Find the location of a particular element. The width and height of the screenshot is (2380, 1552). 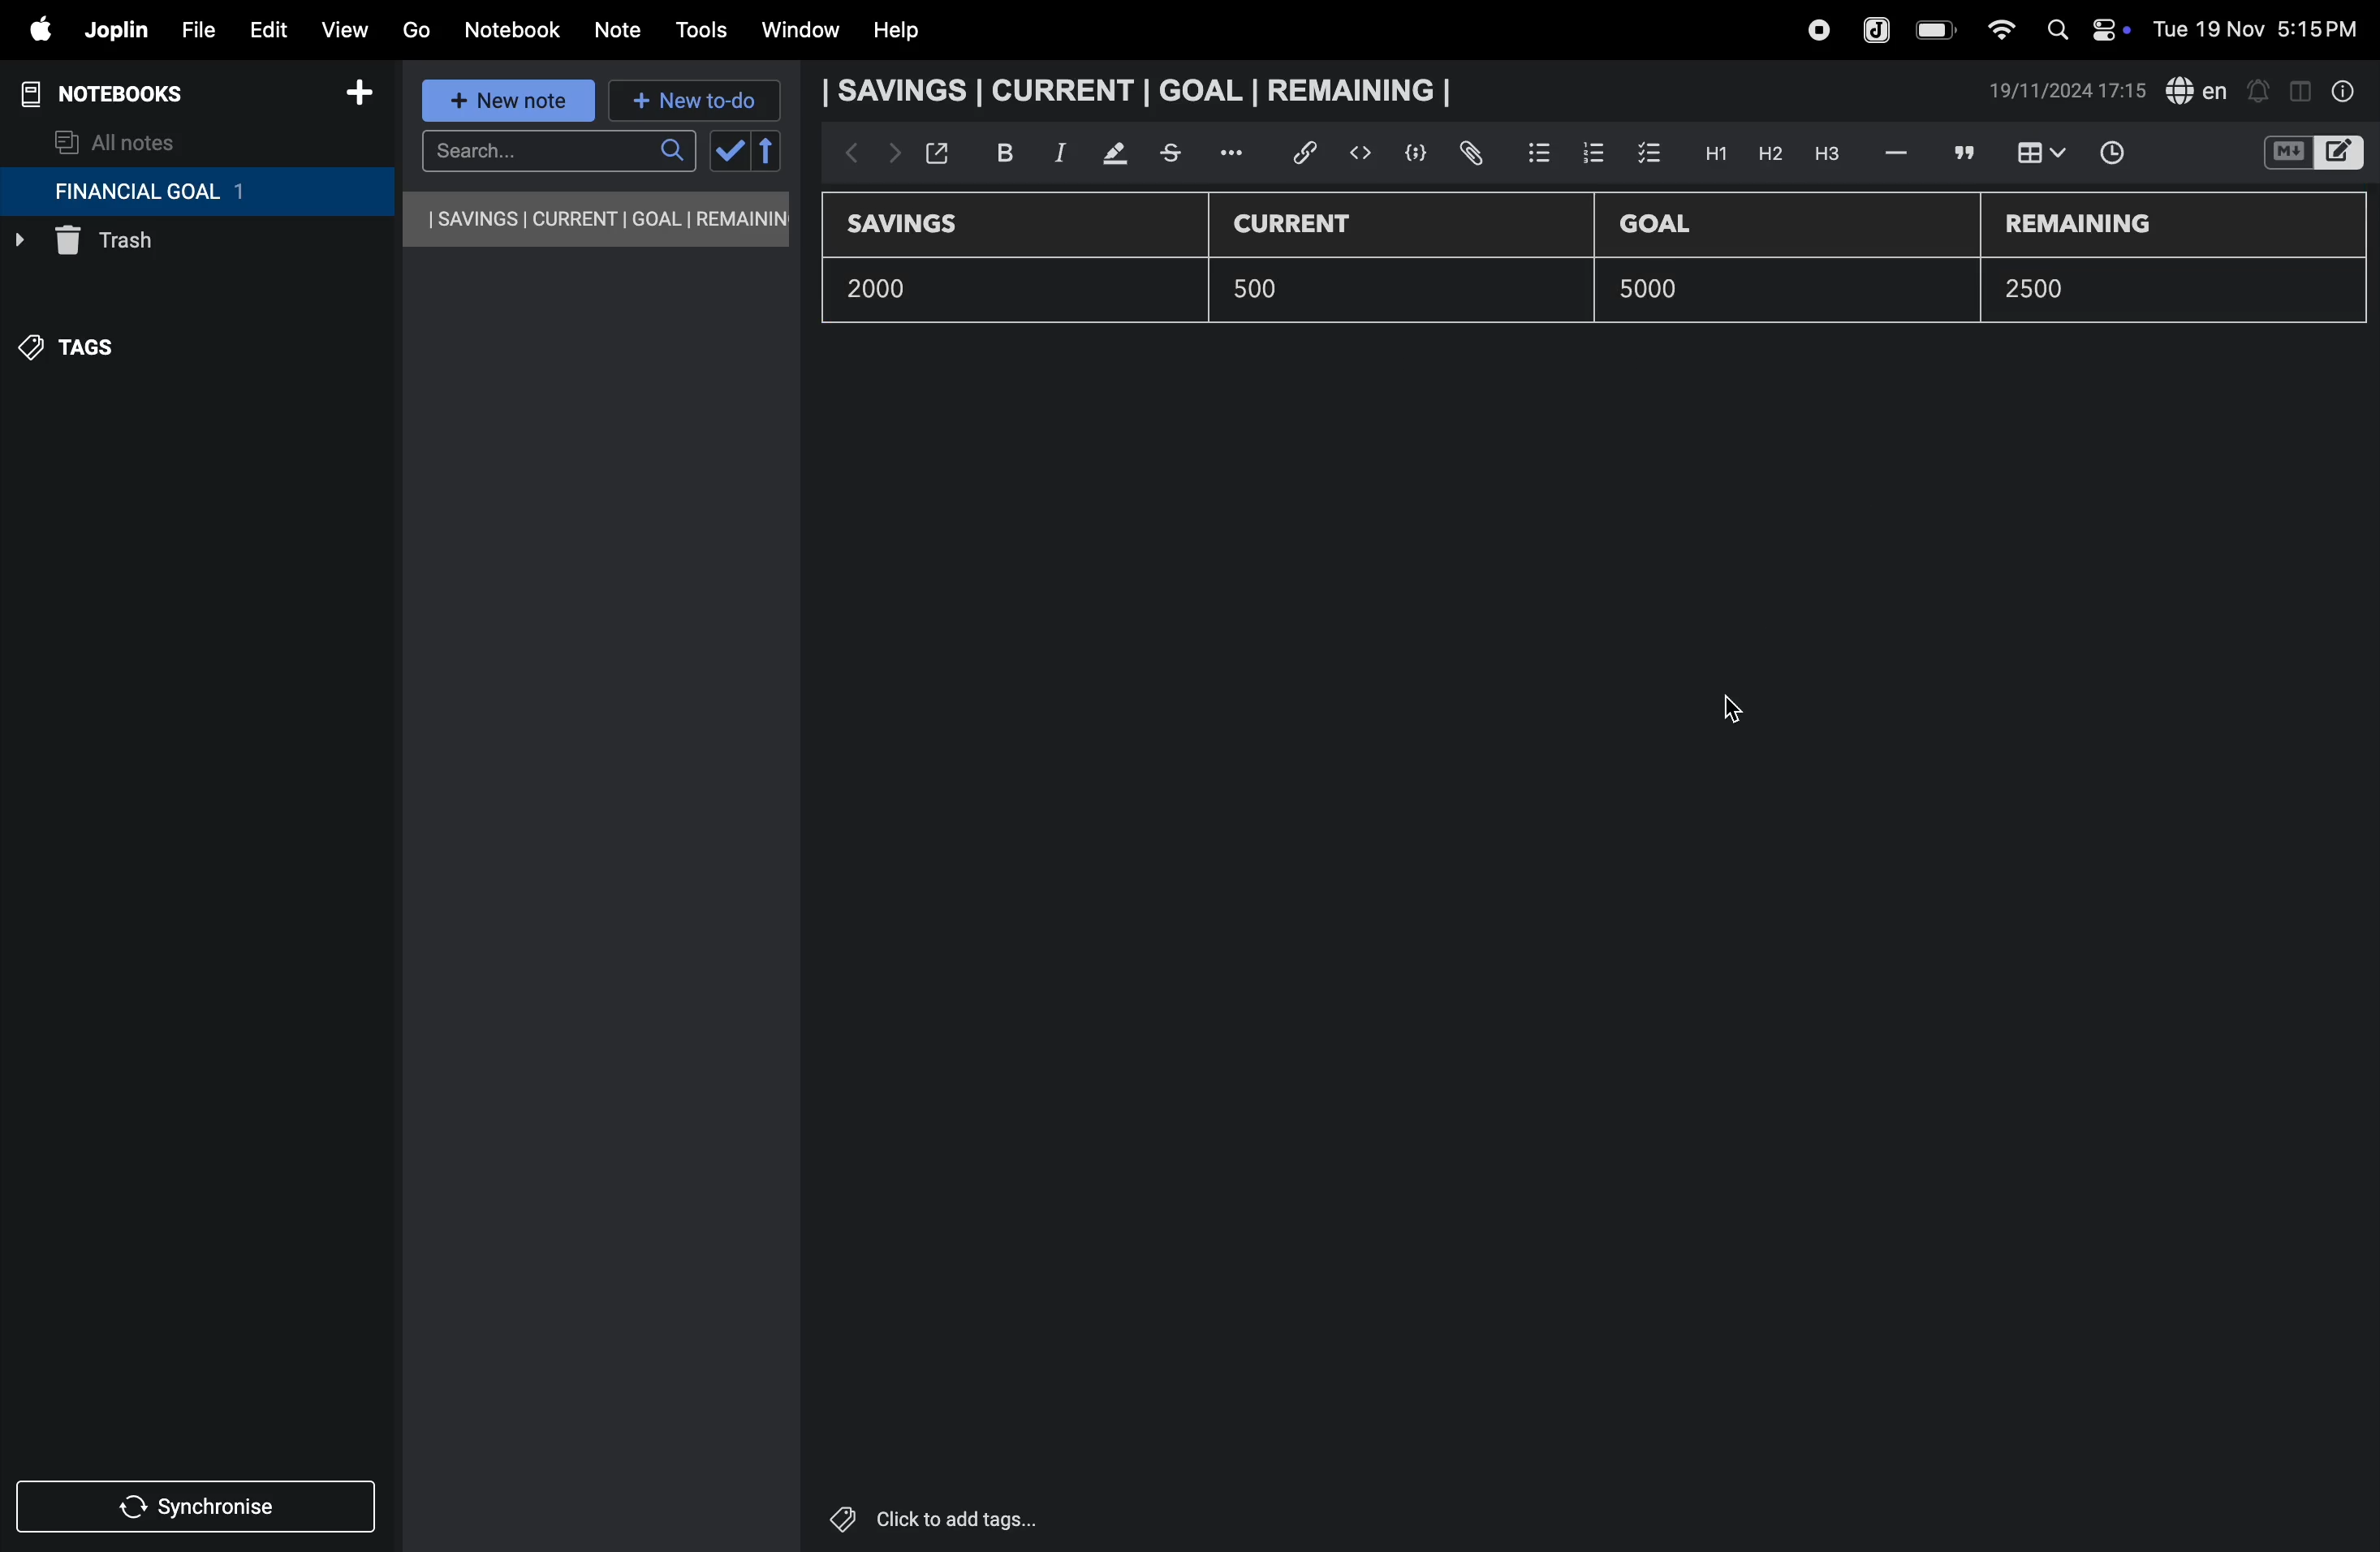

backward is located at coordinates (845, 155).